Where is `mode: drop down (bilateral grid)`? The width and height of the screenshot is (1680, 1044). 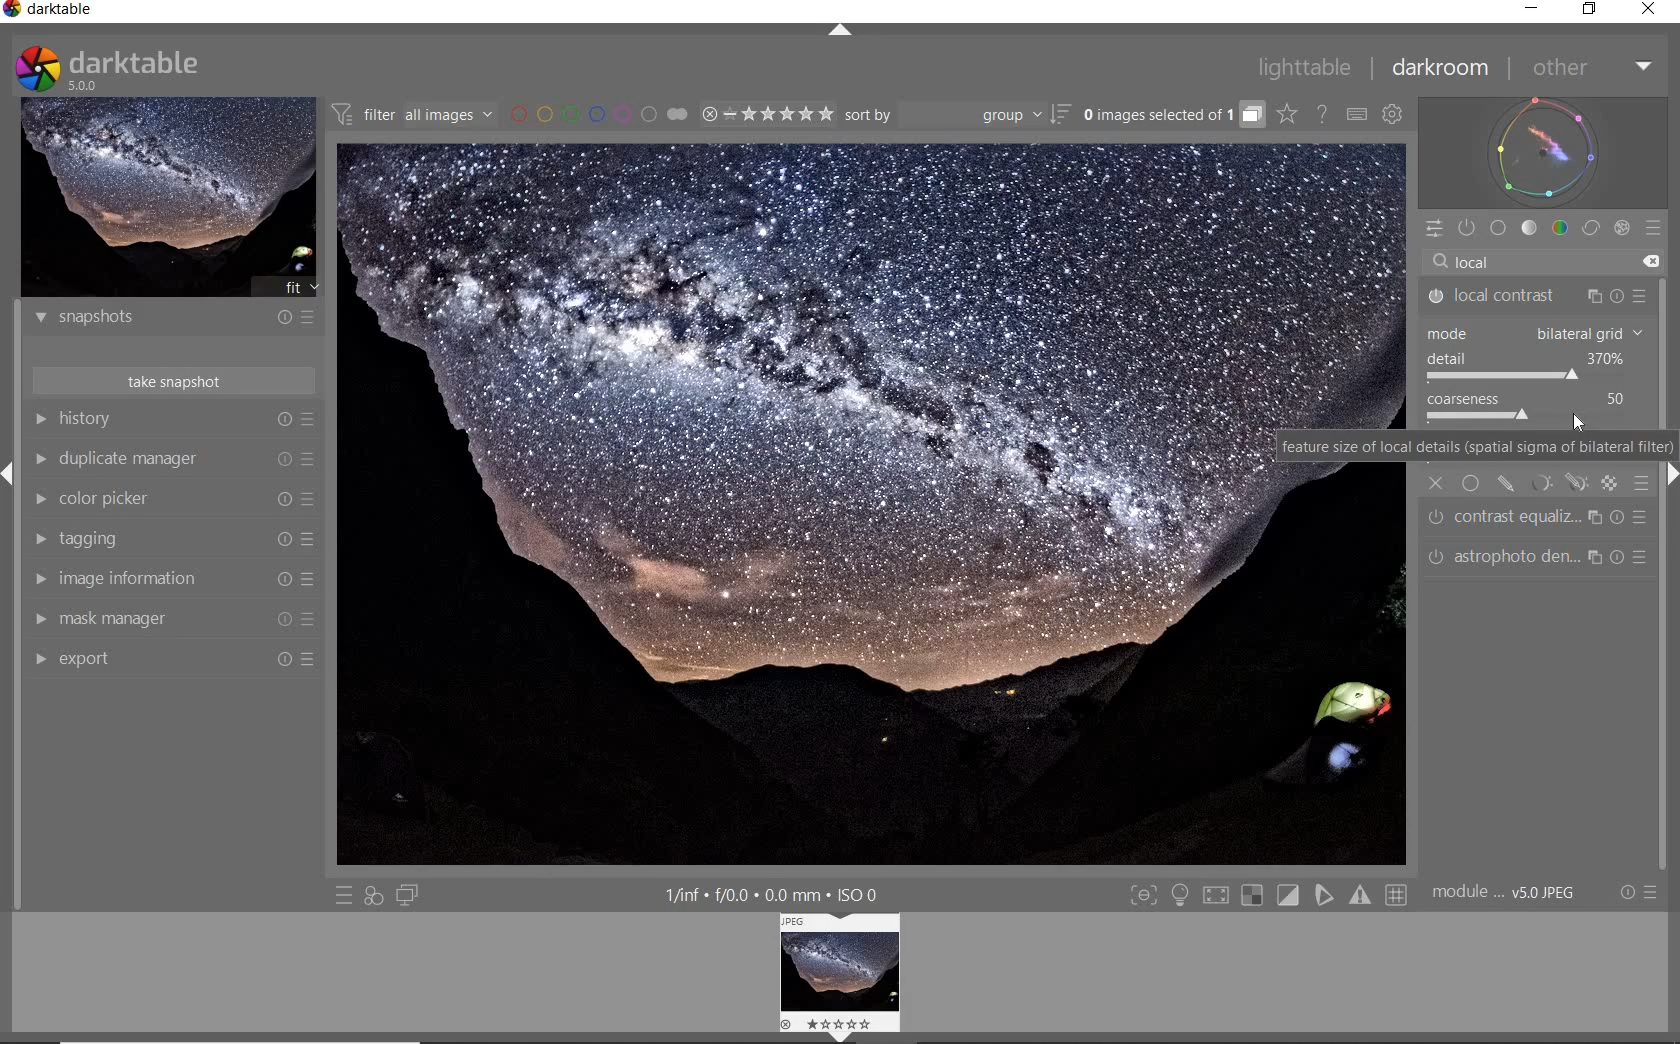
mode: drop down (bilateral grid) is located at coordinates (1531, 331).